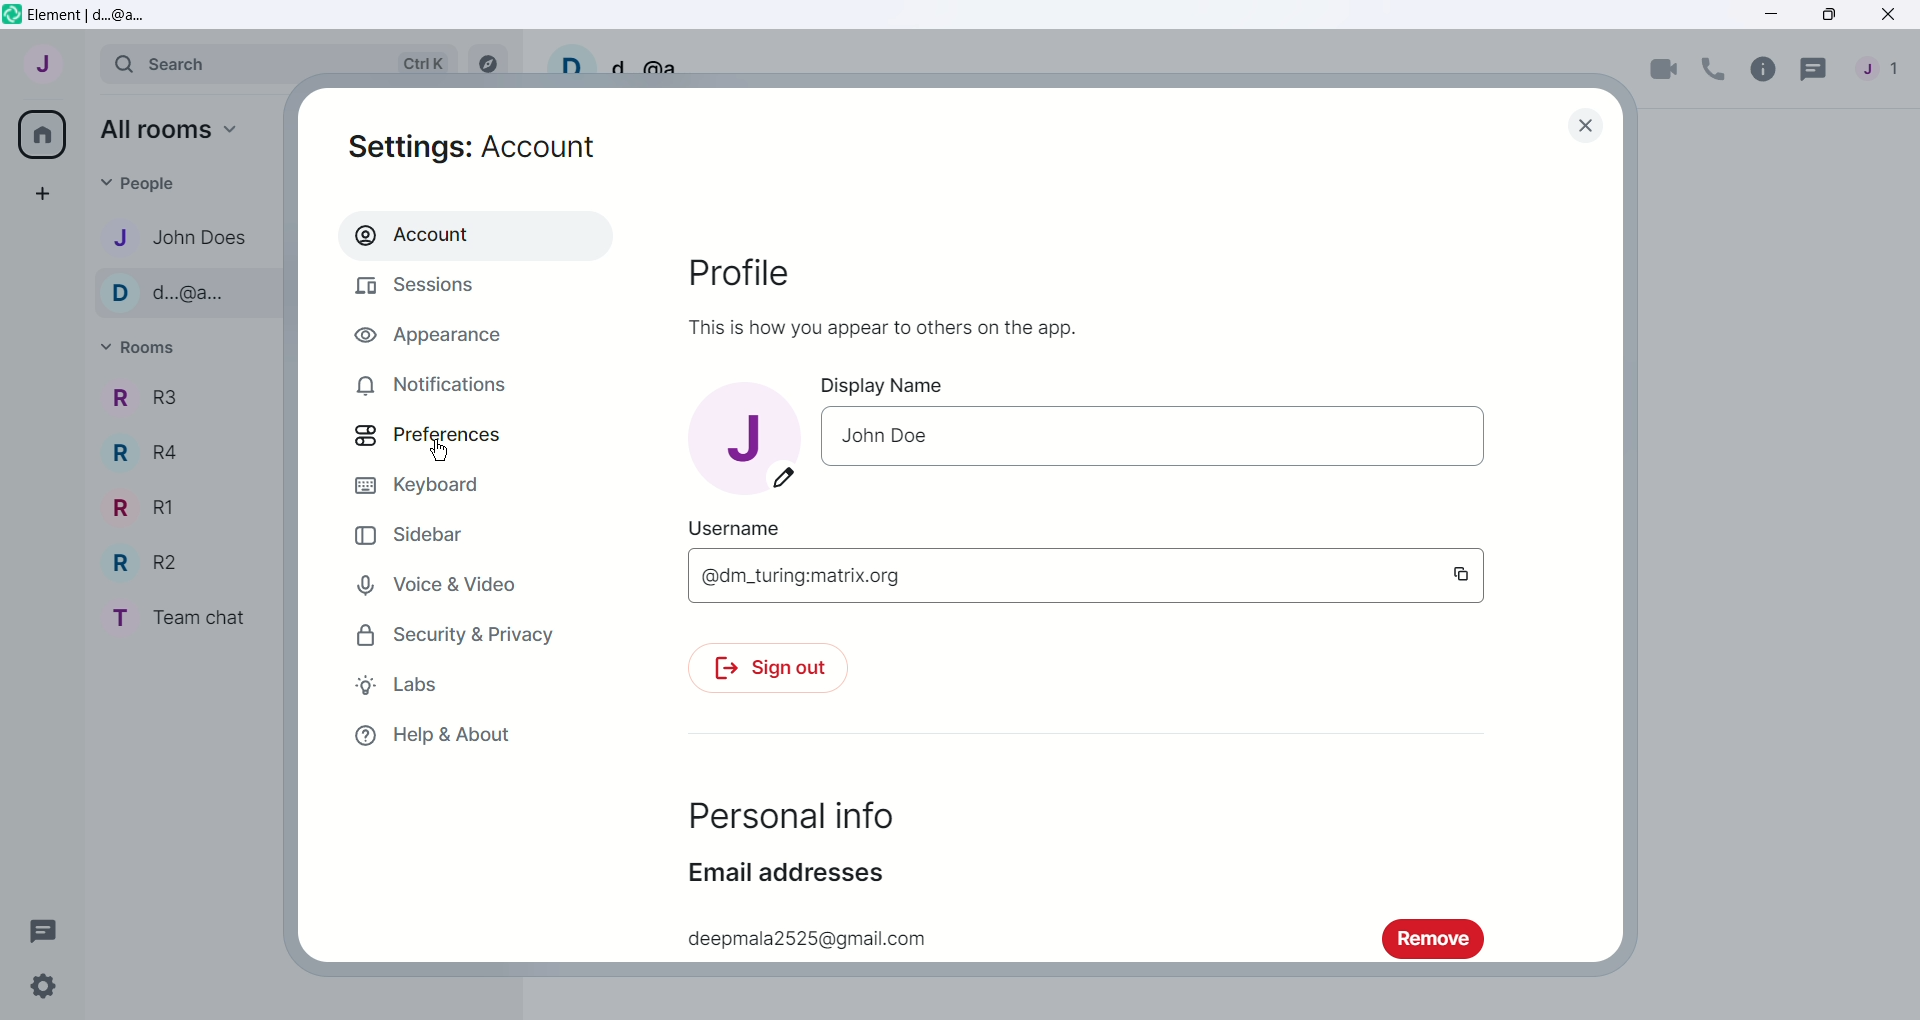 This screenshot has height=1020, width=1920. What do you see at coordinates (571, 59) in the screenshot?
I see `User profile picture and settings` at bounding box center [571, 59].